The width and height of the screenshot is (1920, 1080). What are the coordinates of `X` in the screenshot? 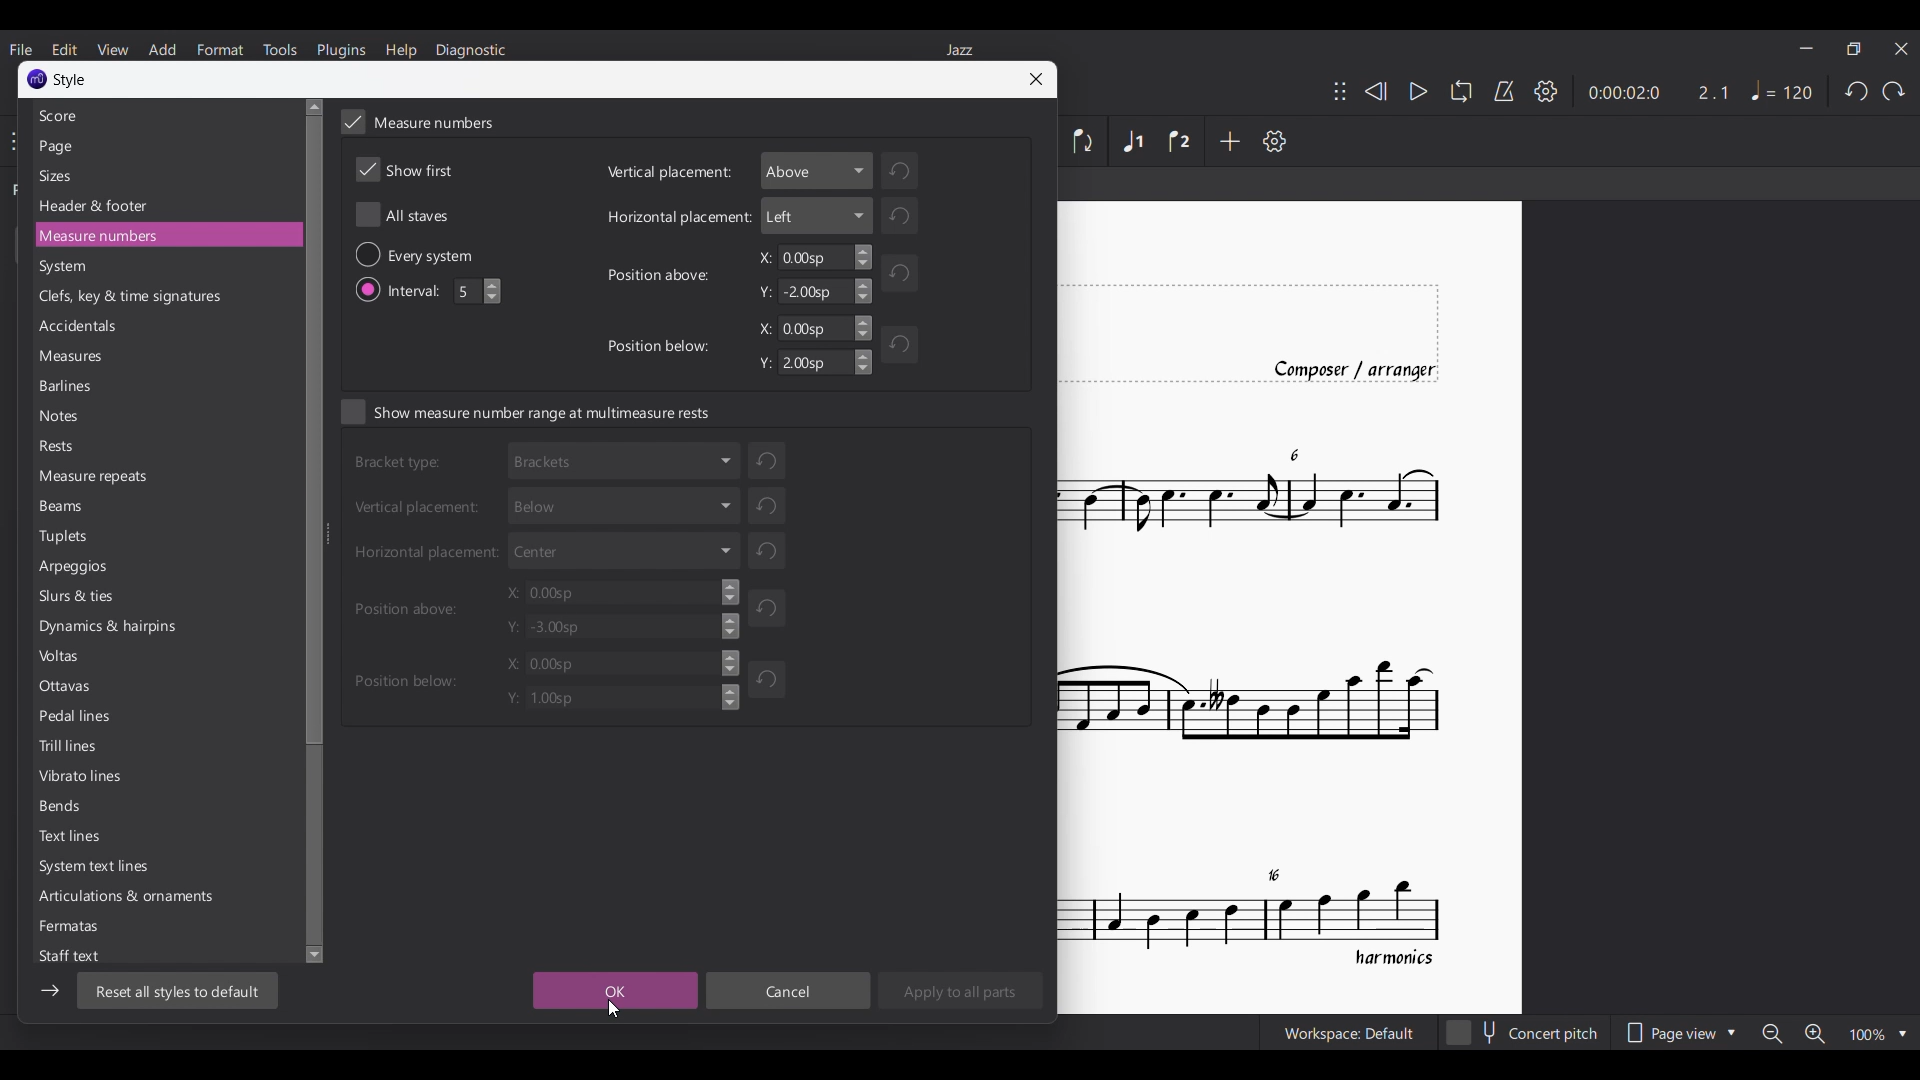 It's located at (812, 328).